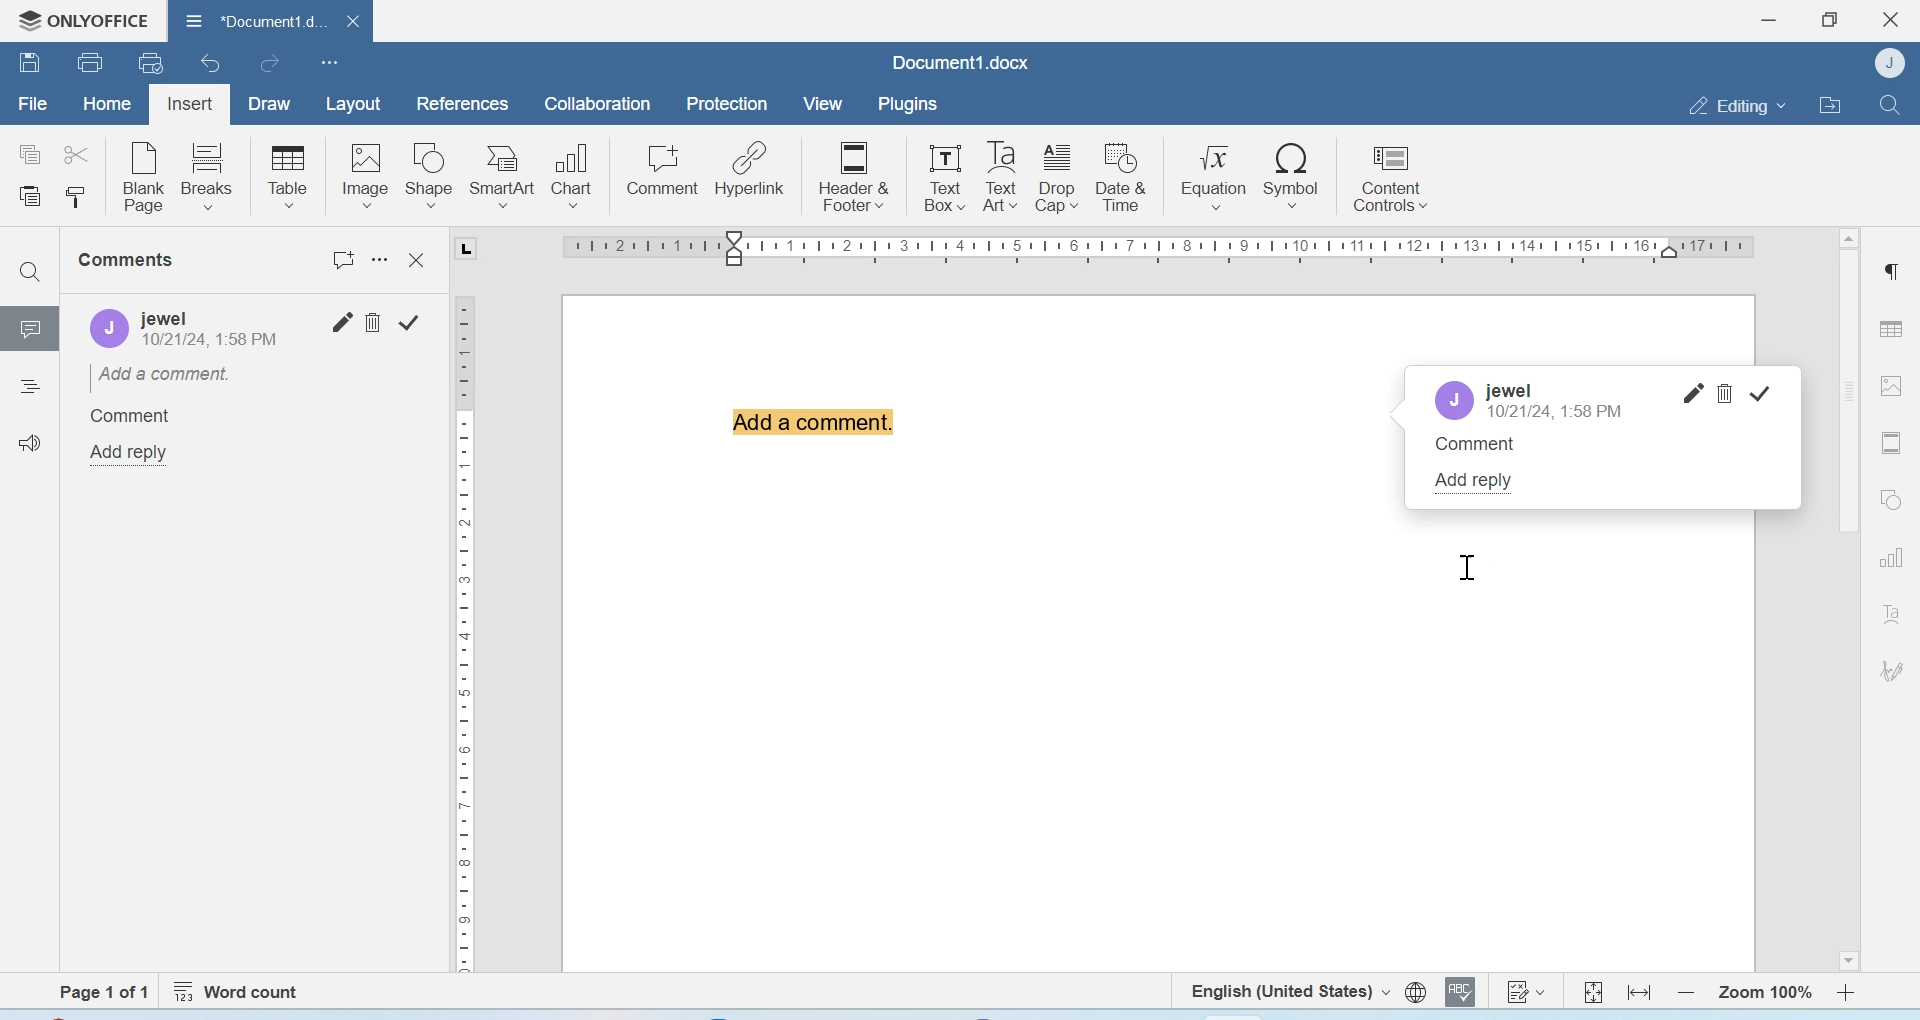 The width and height of the screenshot is (1920, 1020). I want to click on Open file location, so click(1830, 104).